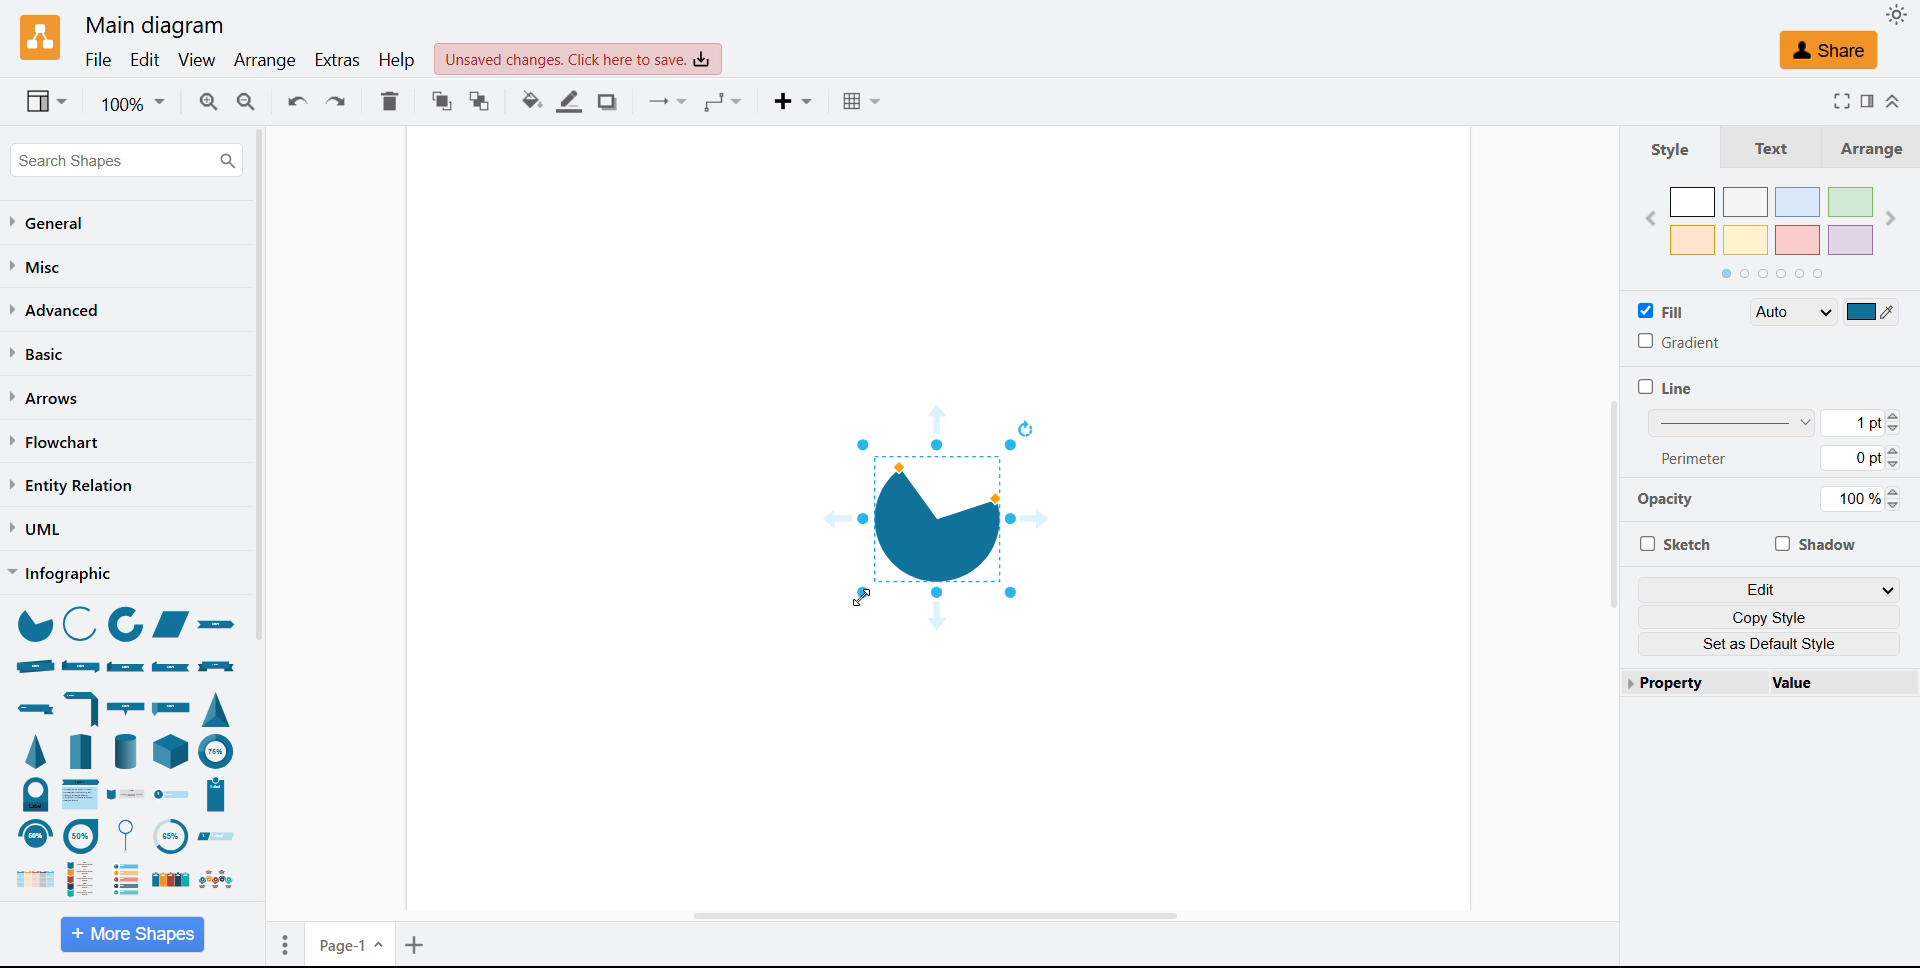  Describe the element at coordinates (131, 835) in the screenshot. I see `circular callout` at that location.